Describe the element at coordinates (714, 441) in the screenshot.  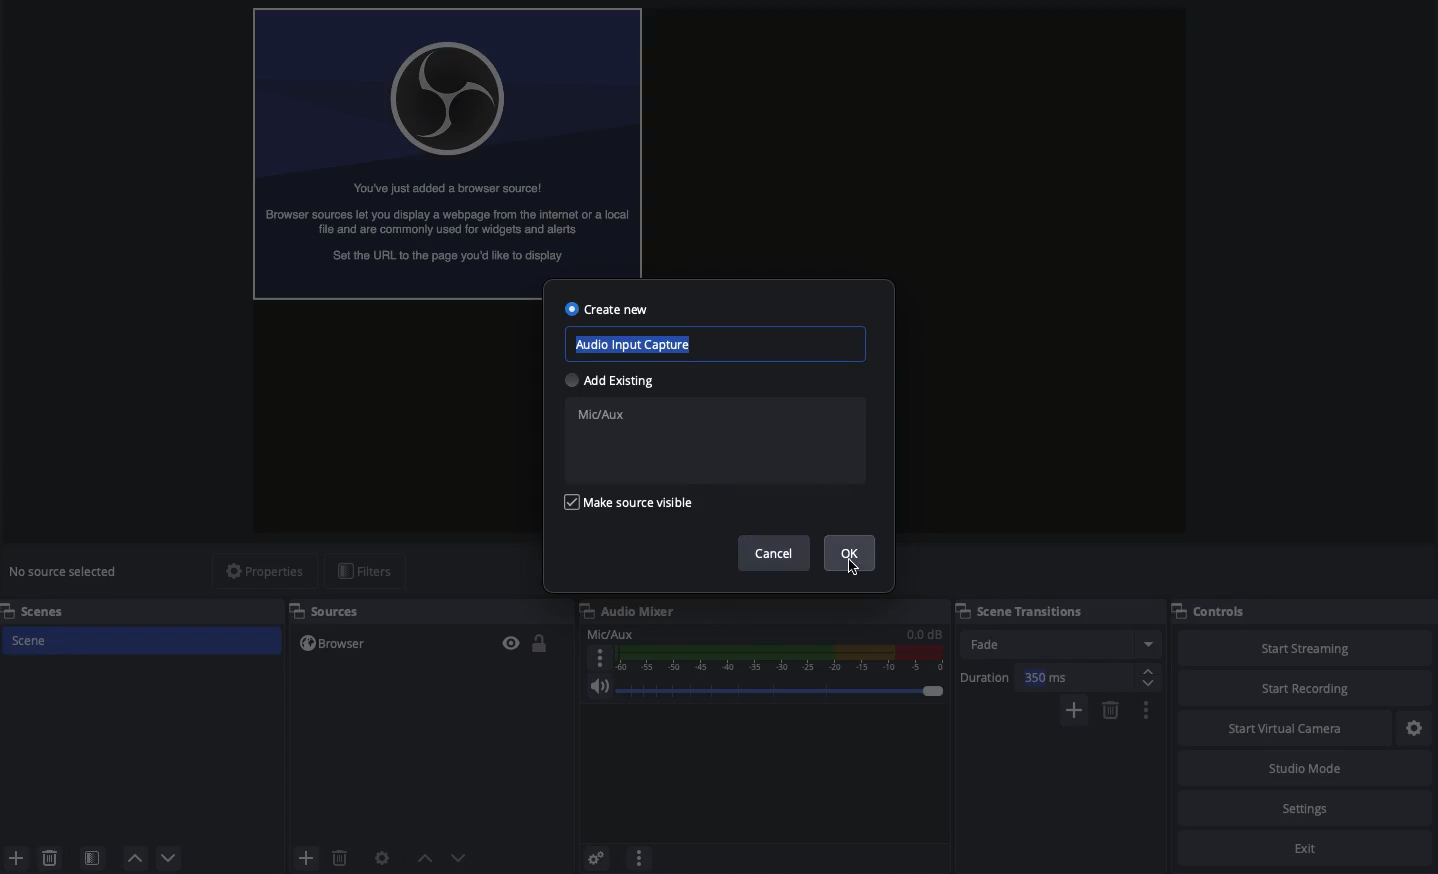
I see `Text` at that location.